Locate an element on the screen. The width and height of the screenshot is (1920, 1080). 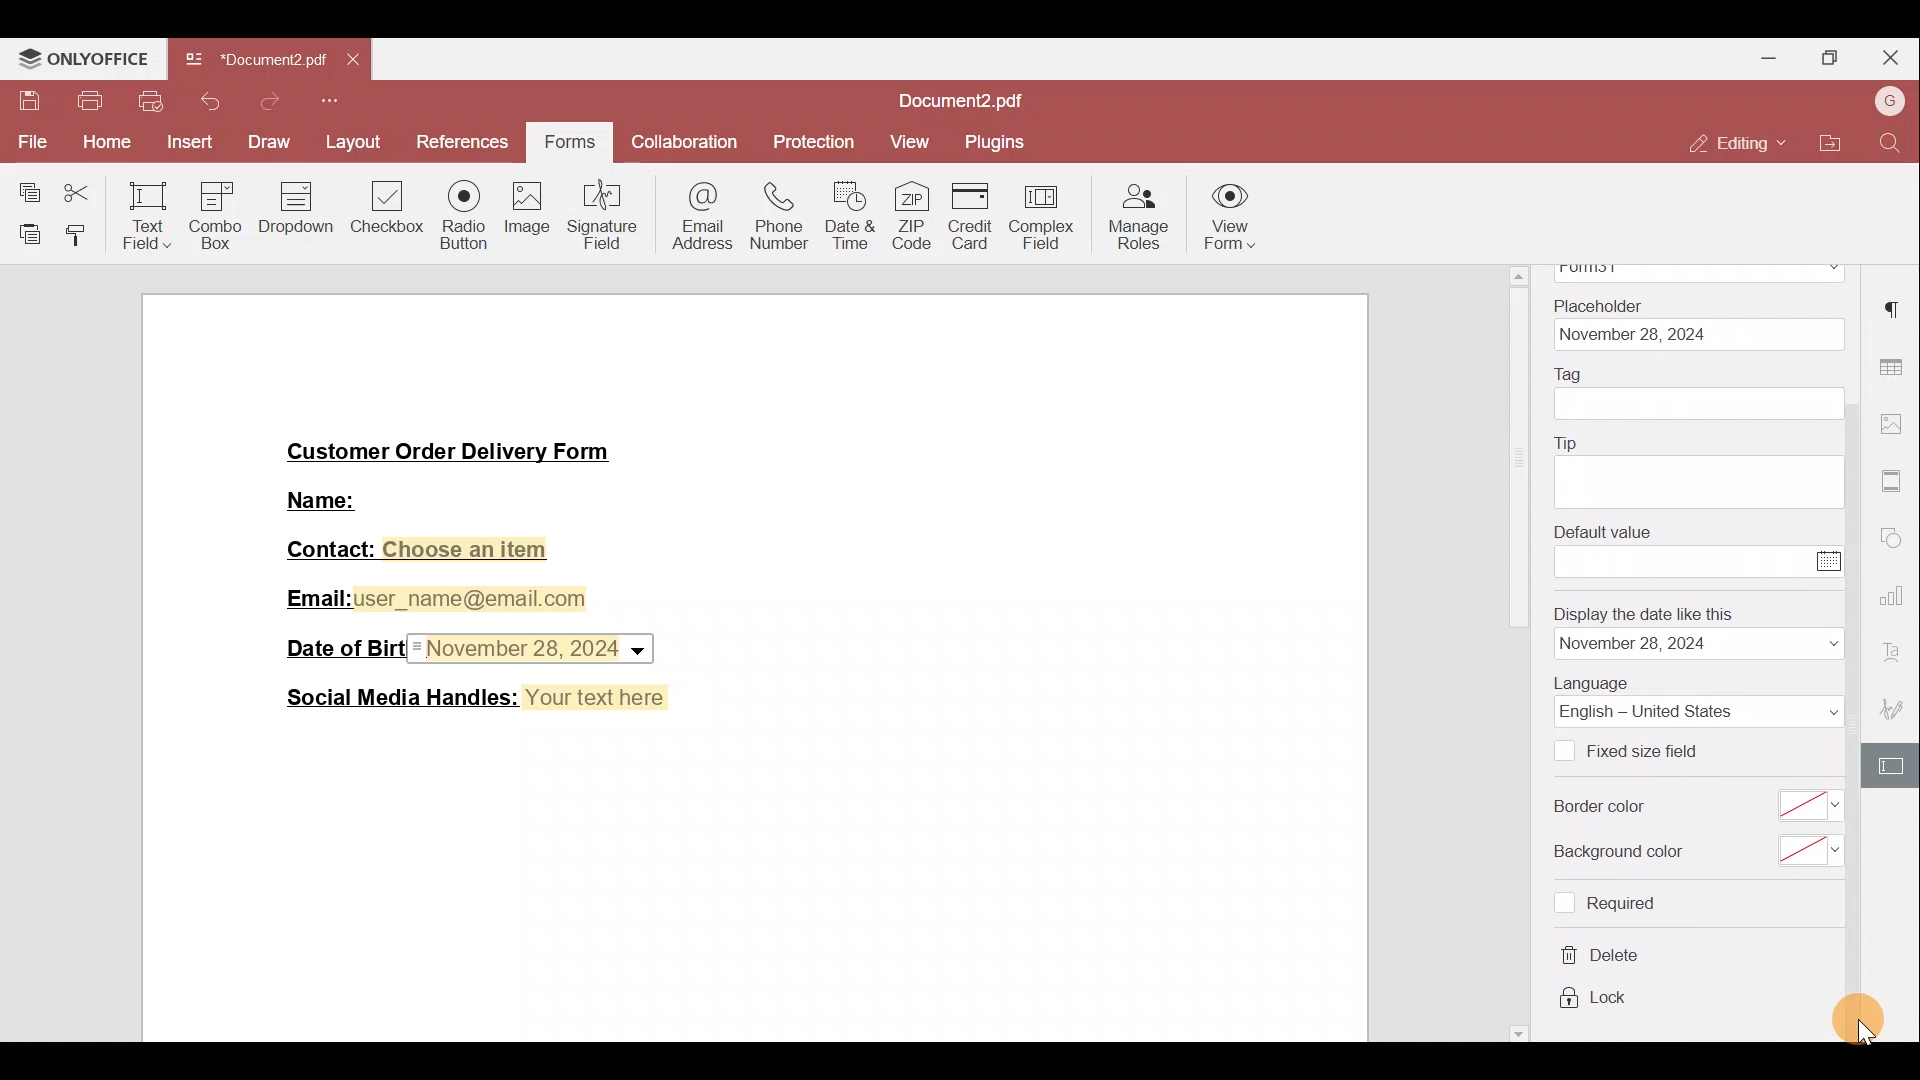
Print file is located at coordinates (83, 102).